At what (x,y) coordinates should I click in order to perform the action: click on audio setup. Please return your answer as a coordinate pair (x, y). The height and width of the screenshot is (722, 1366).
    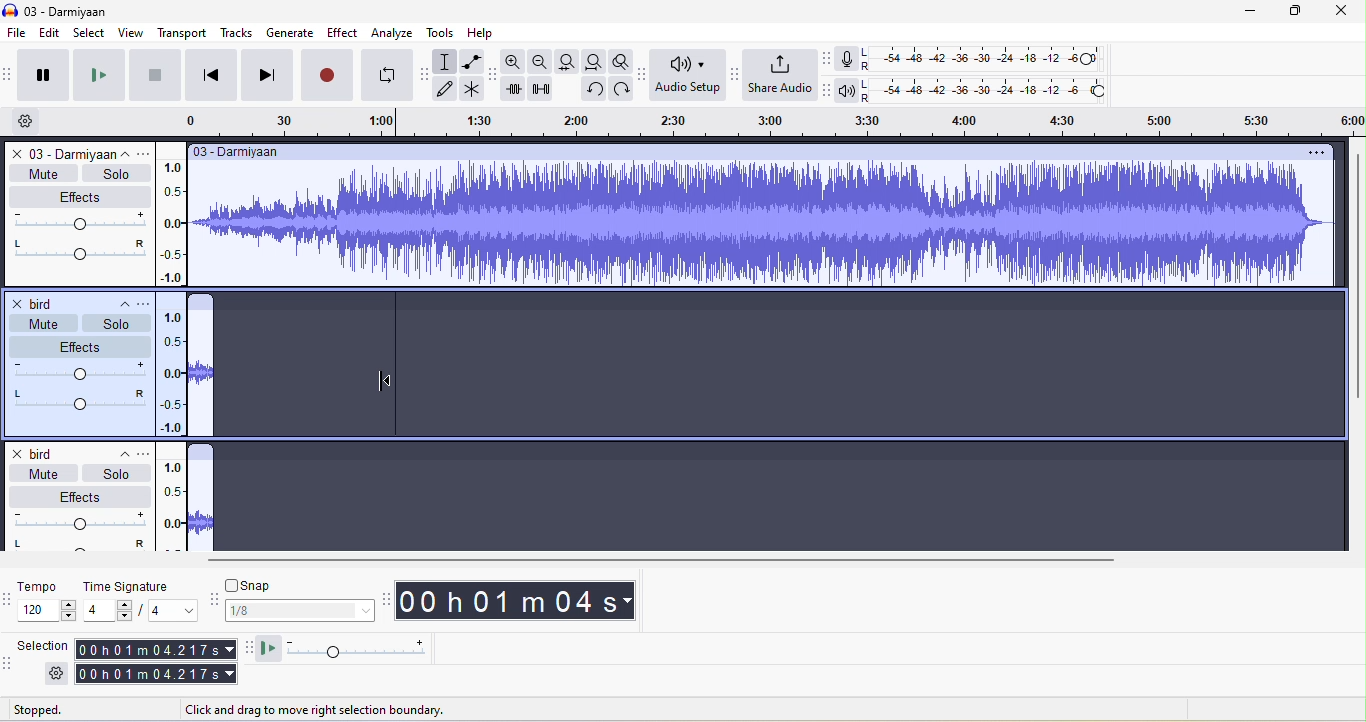
    Looking at the image, I should click on (687, 77).